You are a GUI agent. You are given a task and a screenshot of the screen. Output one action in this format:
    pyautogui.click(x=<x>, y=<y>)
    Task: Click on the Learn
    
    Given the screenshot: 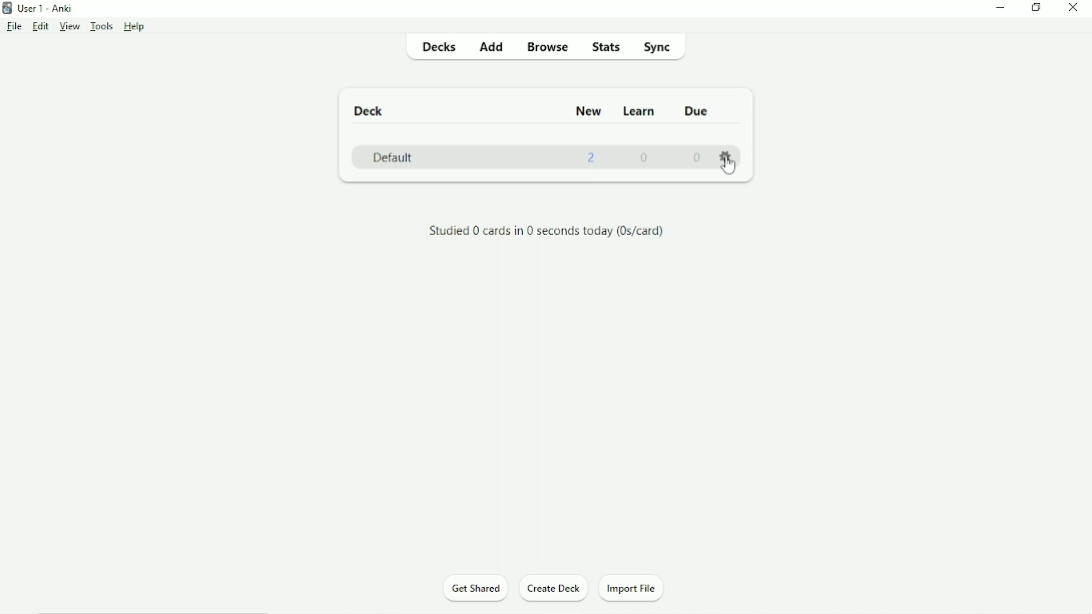 What is the action you would take?
    pyautogui.click(x=640, y=111)
    